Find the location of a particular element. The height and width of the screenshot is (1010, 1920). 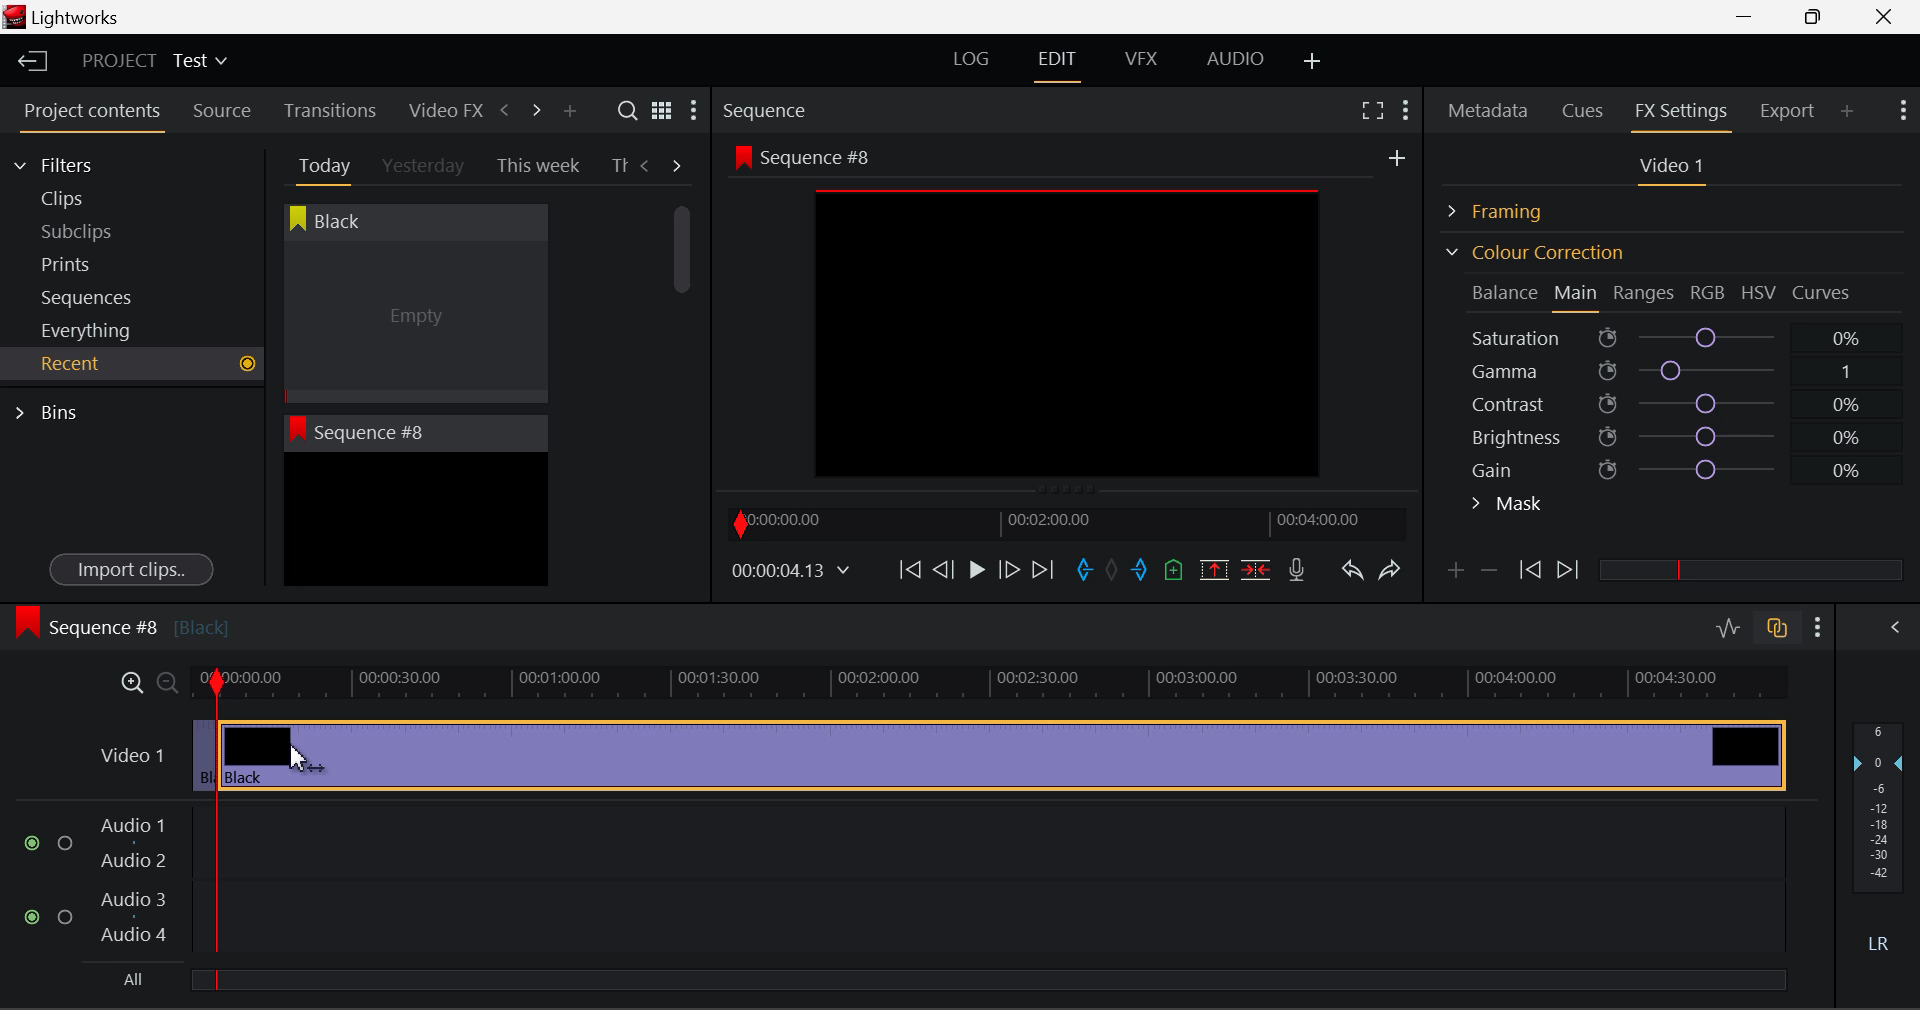

Sequence #8 Preview Screen is located at coordinates (1068, 317).